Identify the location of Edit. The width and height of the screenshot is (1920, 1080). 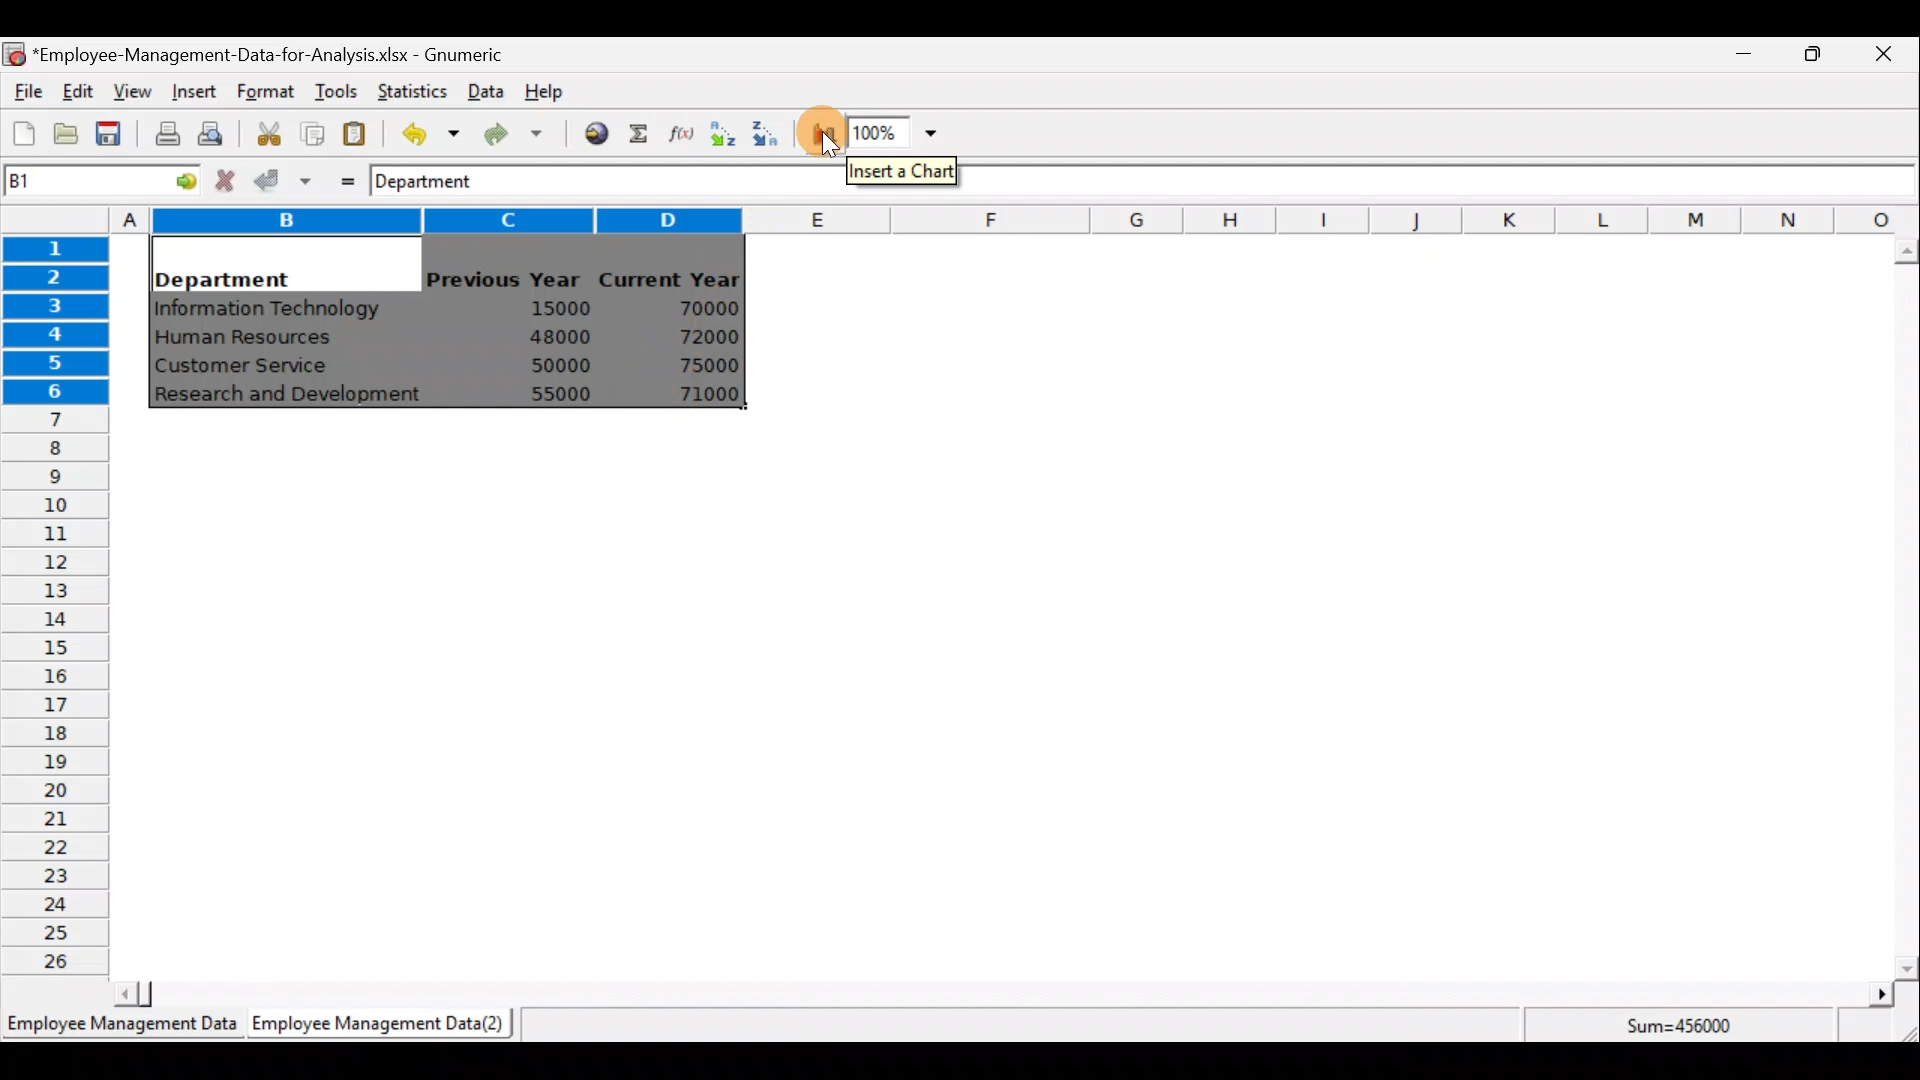
(79, 93).